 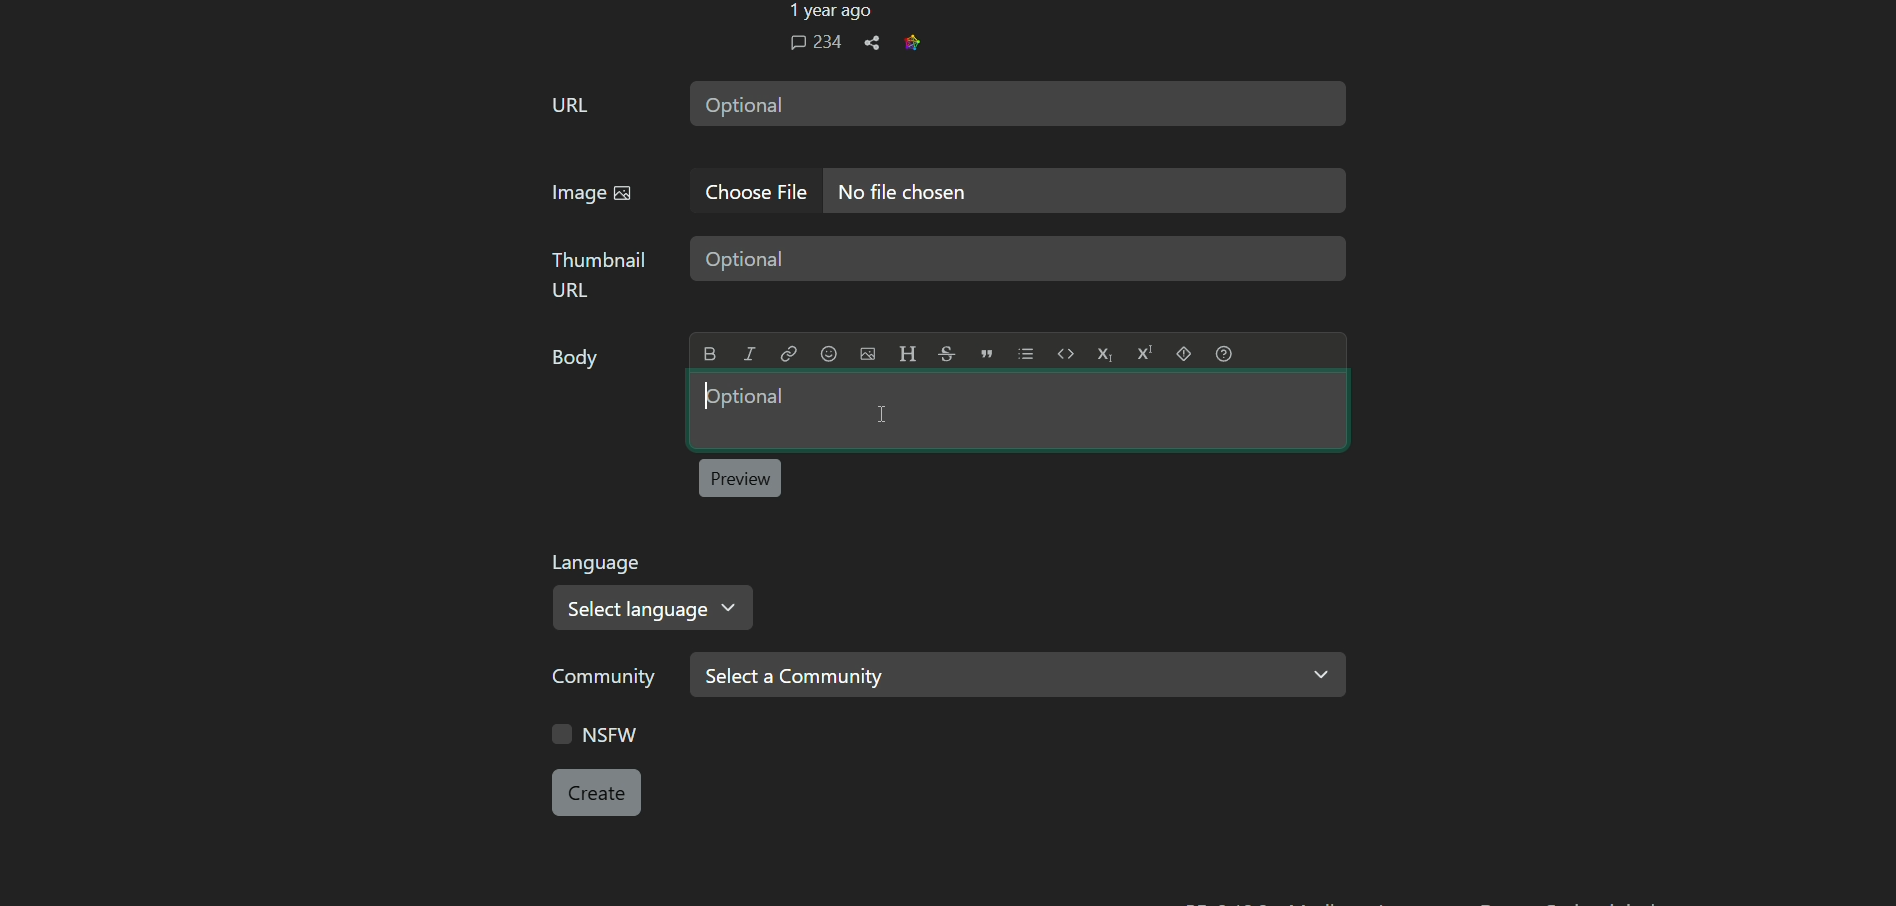 I want to click on Body, so click(x=578, y=360).